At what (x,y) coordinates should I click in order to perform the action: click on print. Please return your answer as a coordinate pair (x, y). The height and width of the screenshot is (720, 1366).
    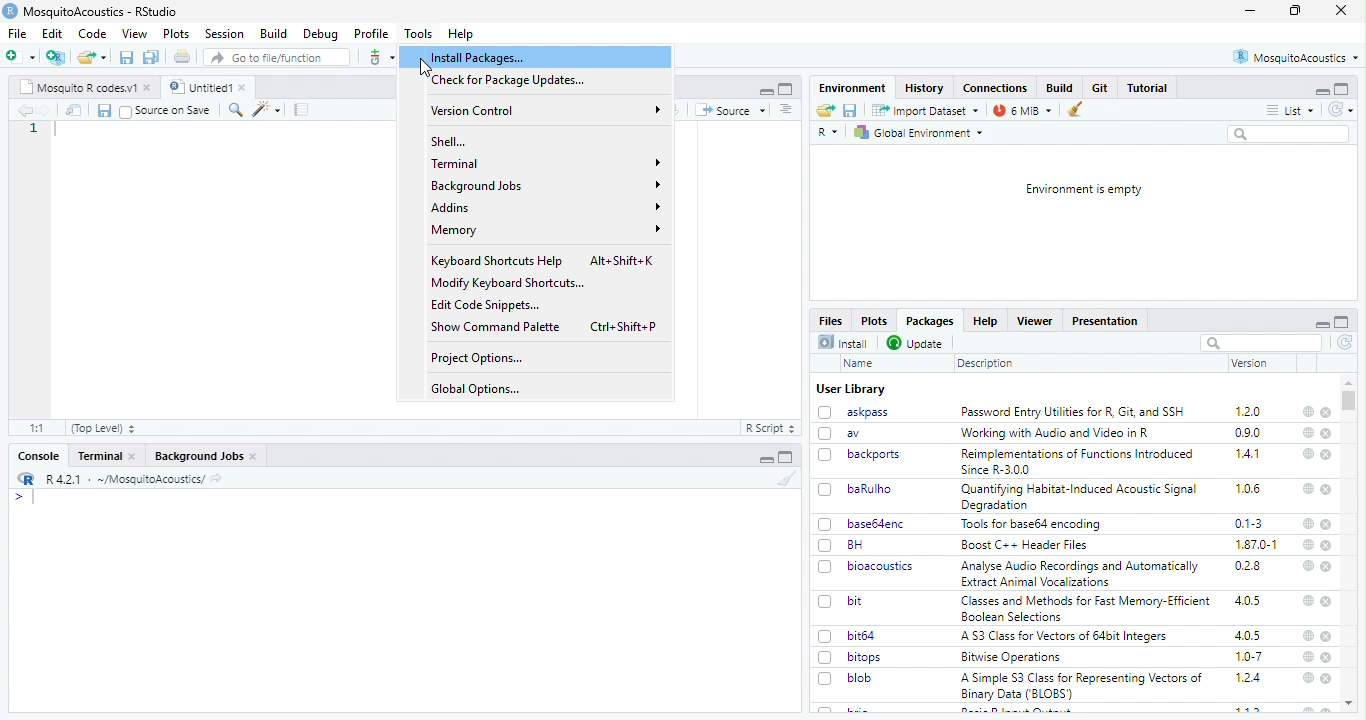
    Looking at the image, I should click on (183, 56).